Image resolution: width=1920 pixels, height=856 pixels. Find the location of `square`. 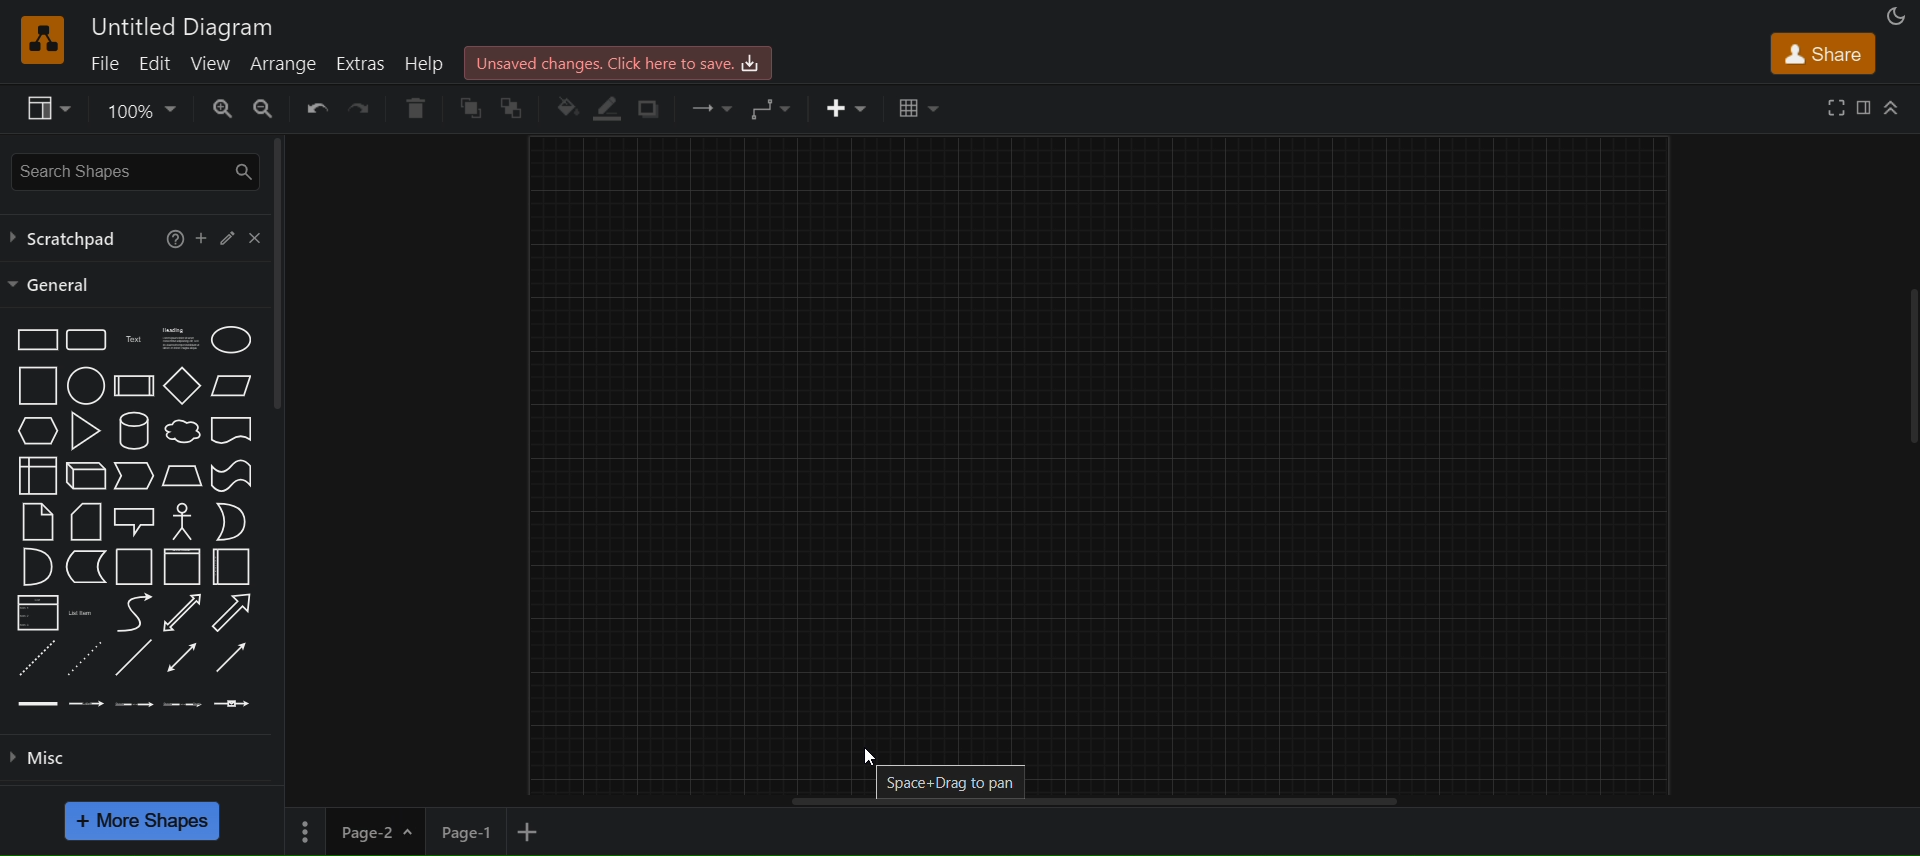

square is located at coordinates (35, 386).